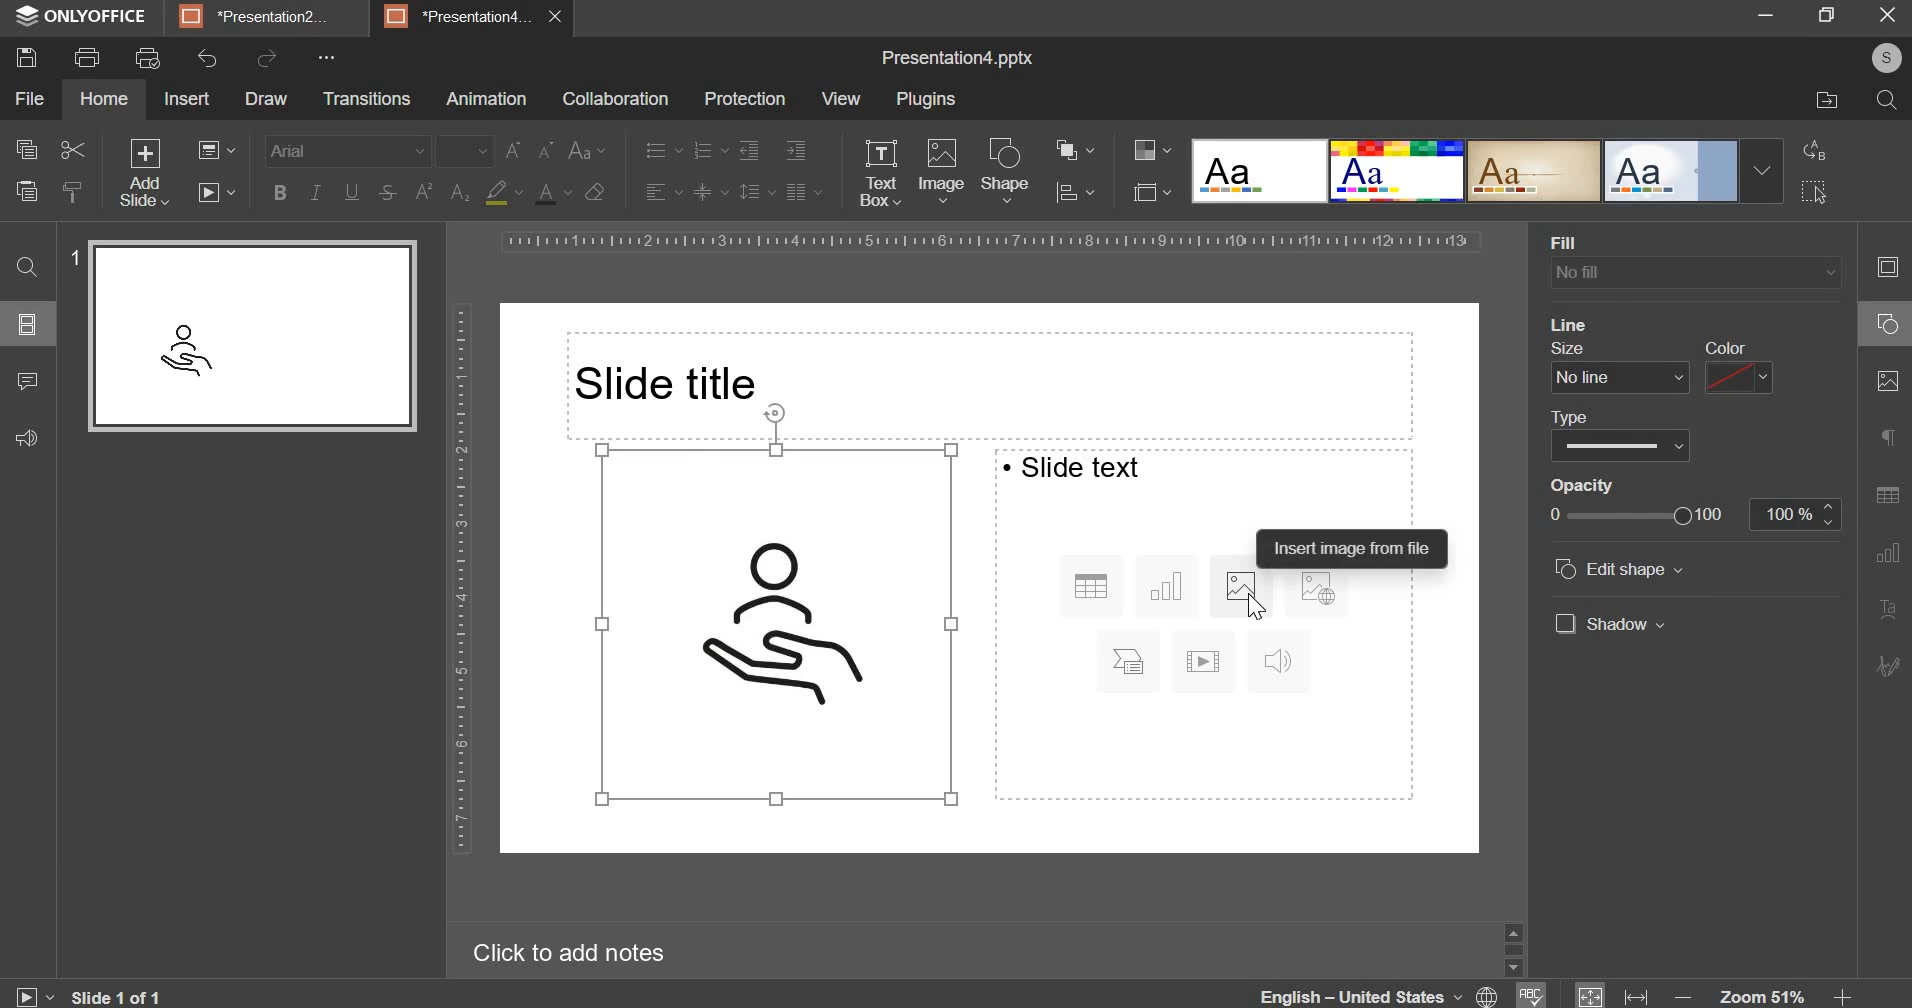  I want to click on show slide number, so click(1666, 567).